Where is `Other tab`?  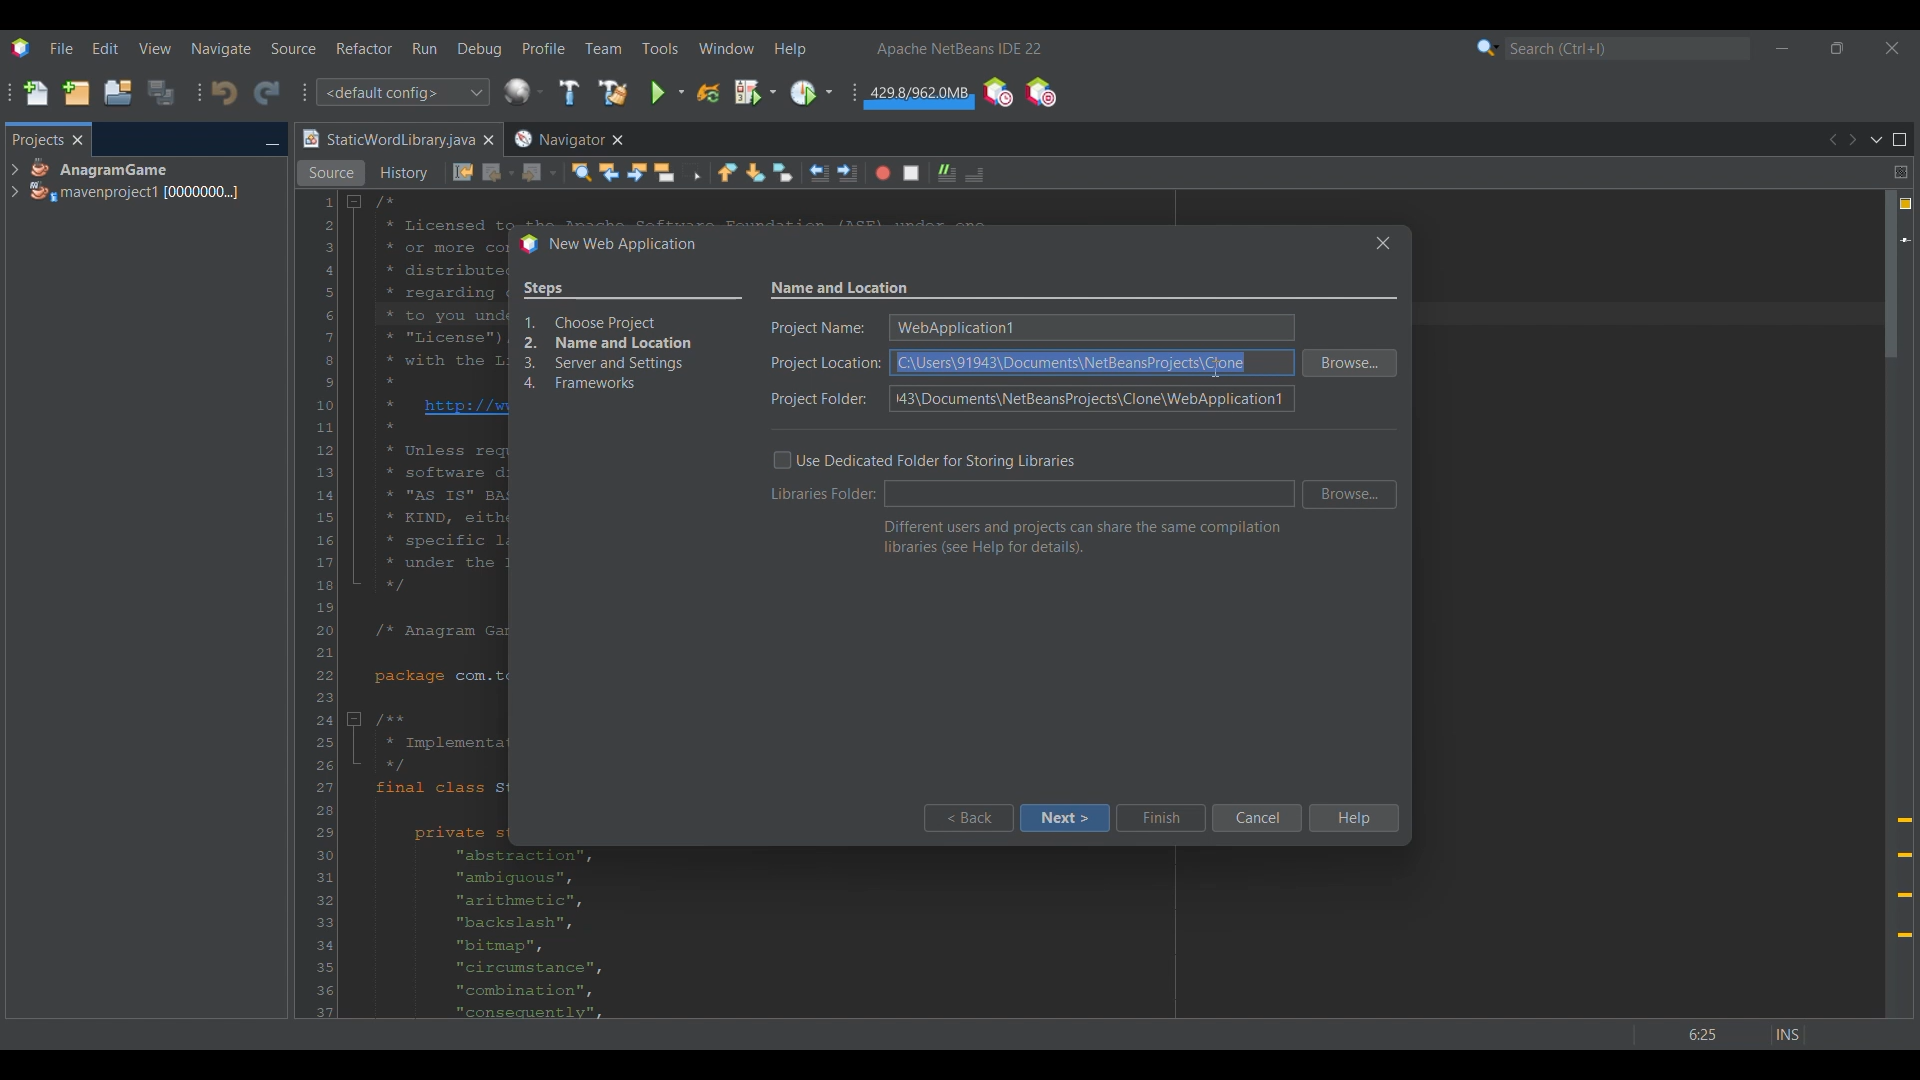 Other tab is located at coordinates (567, 139).